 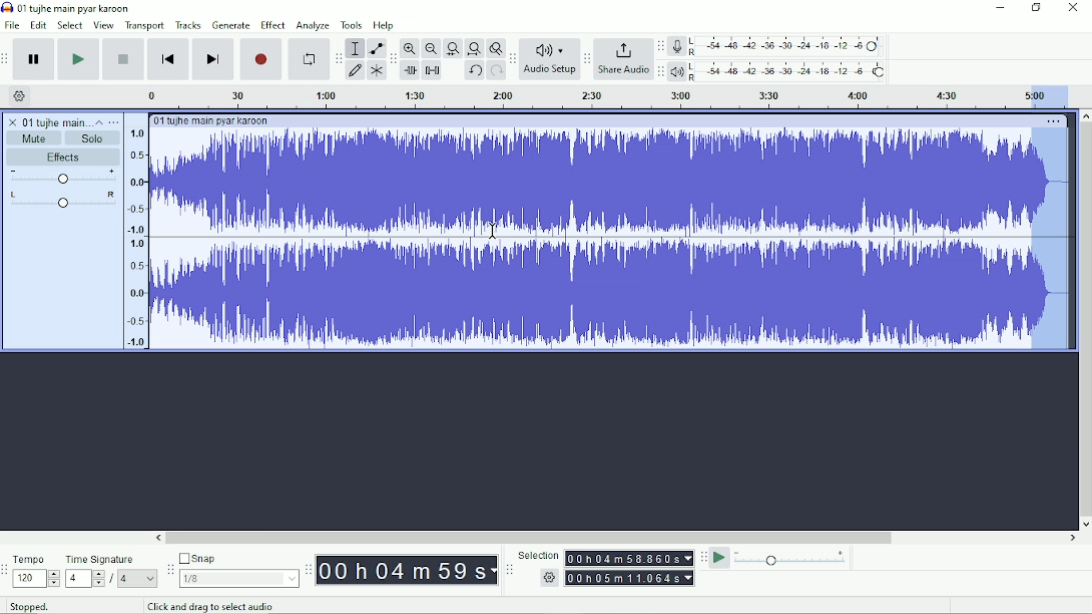 I want to click on Stopped, so click(x=27, y=607).